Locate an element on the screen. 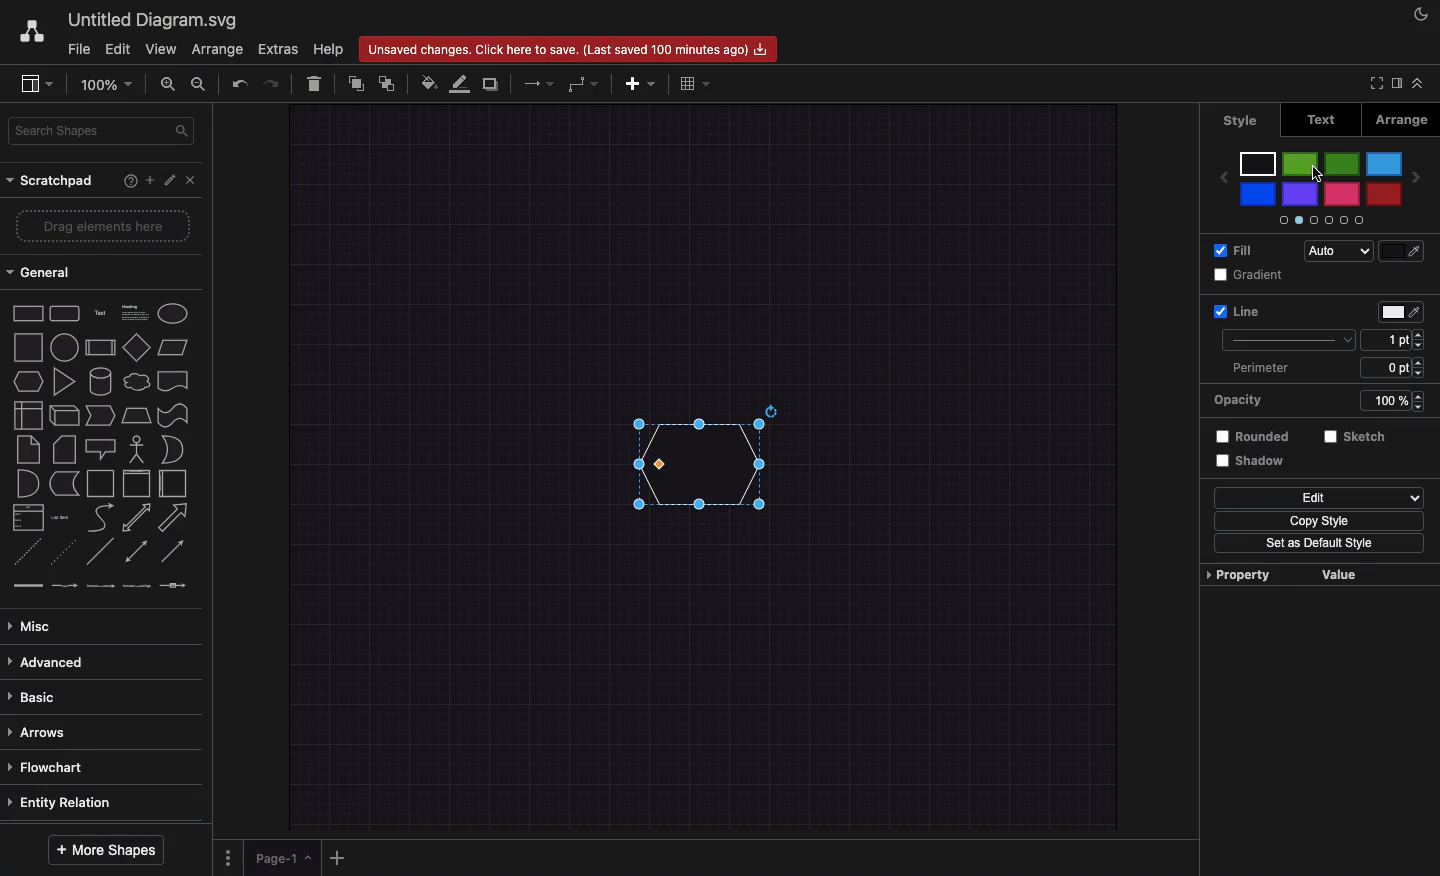  Basic is located at coordinates (35, 696).